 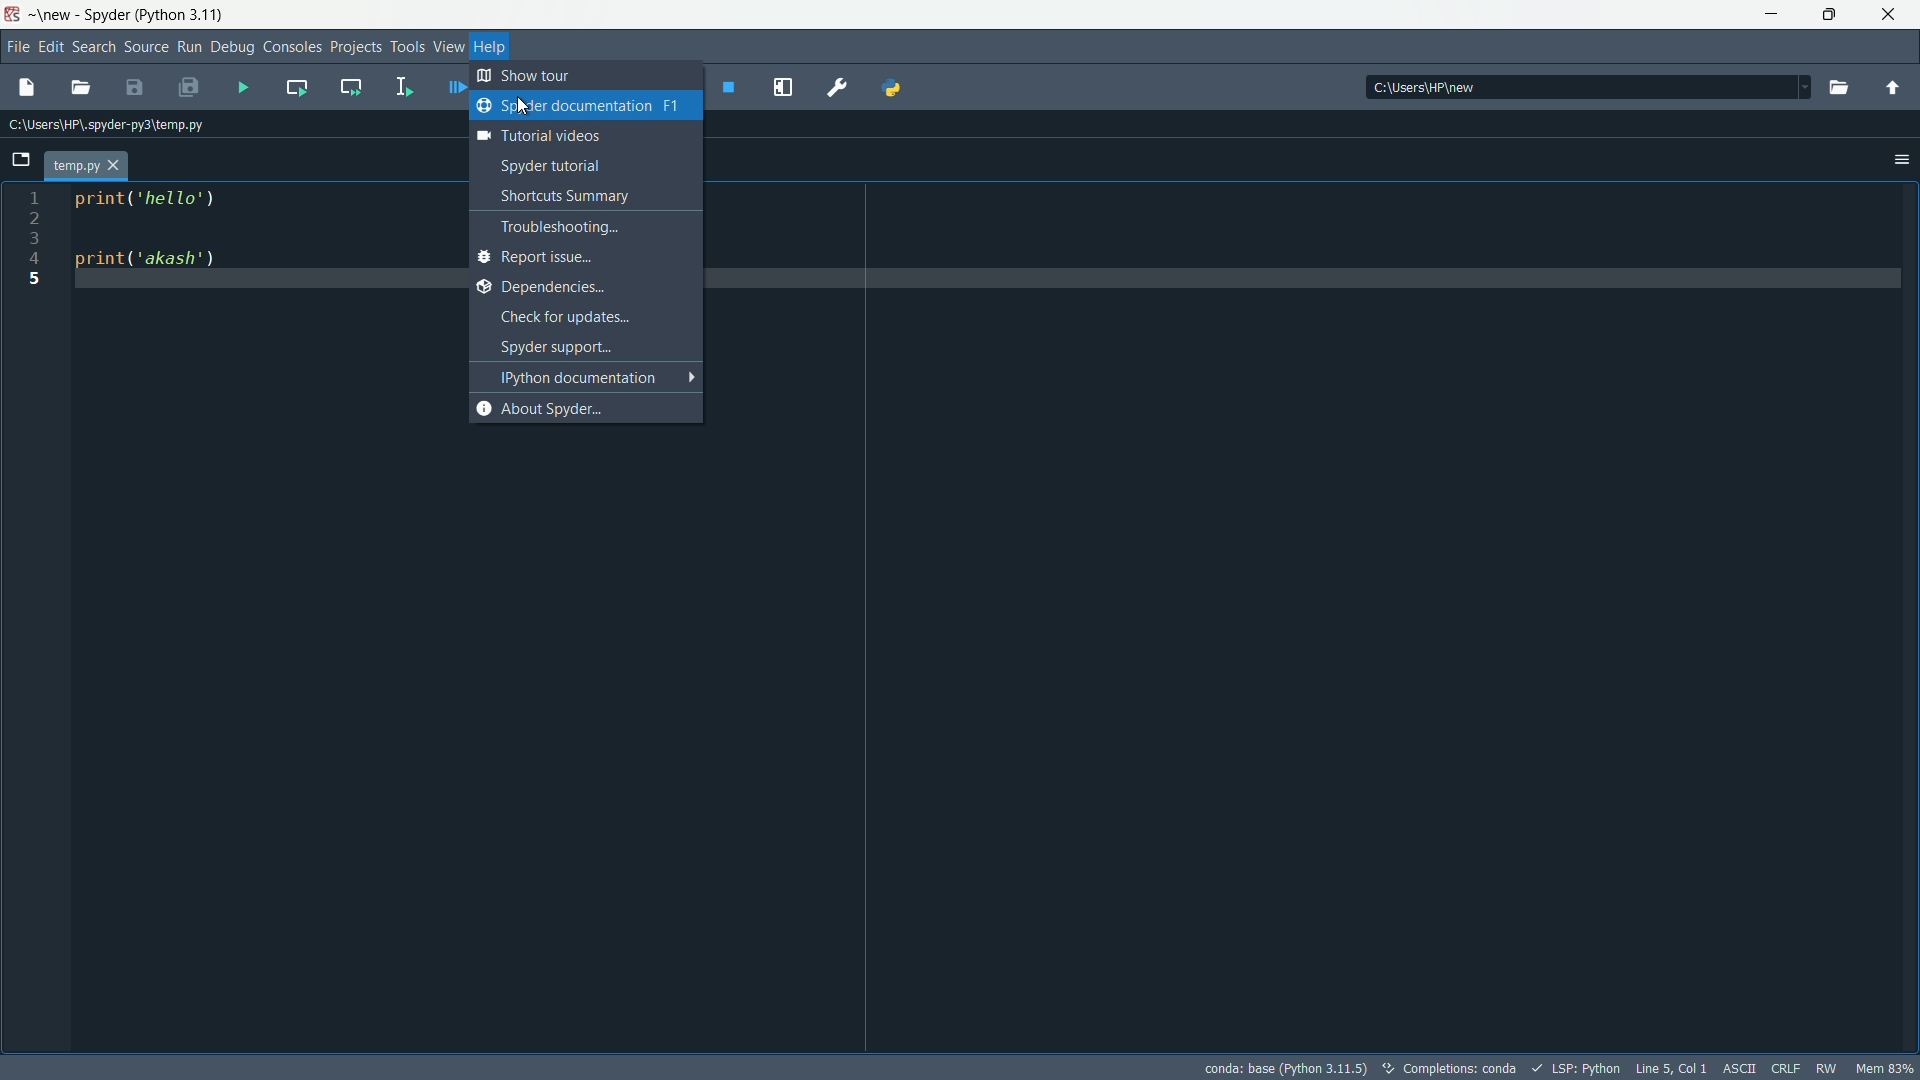 I want to click on help menu, so click(x=491, y=47).